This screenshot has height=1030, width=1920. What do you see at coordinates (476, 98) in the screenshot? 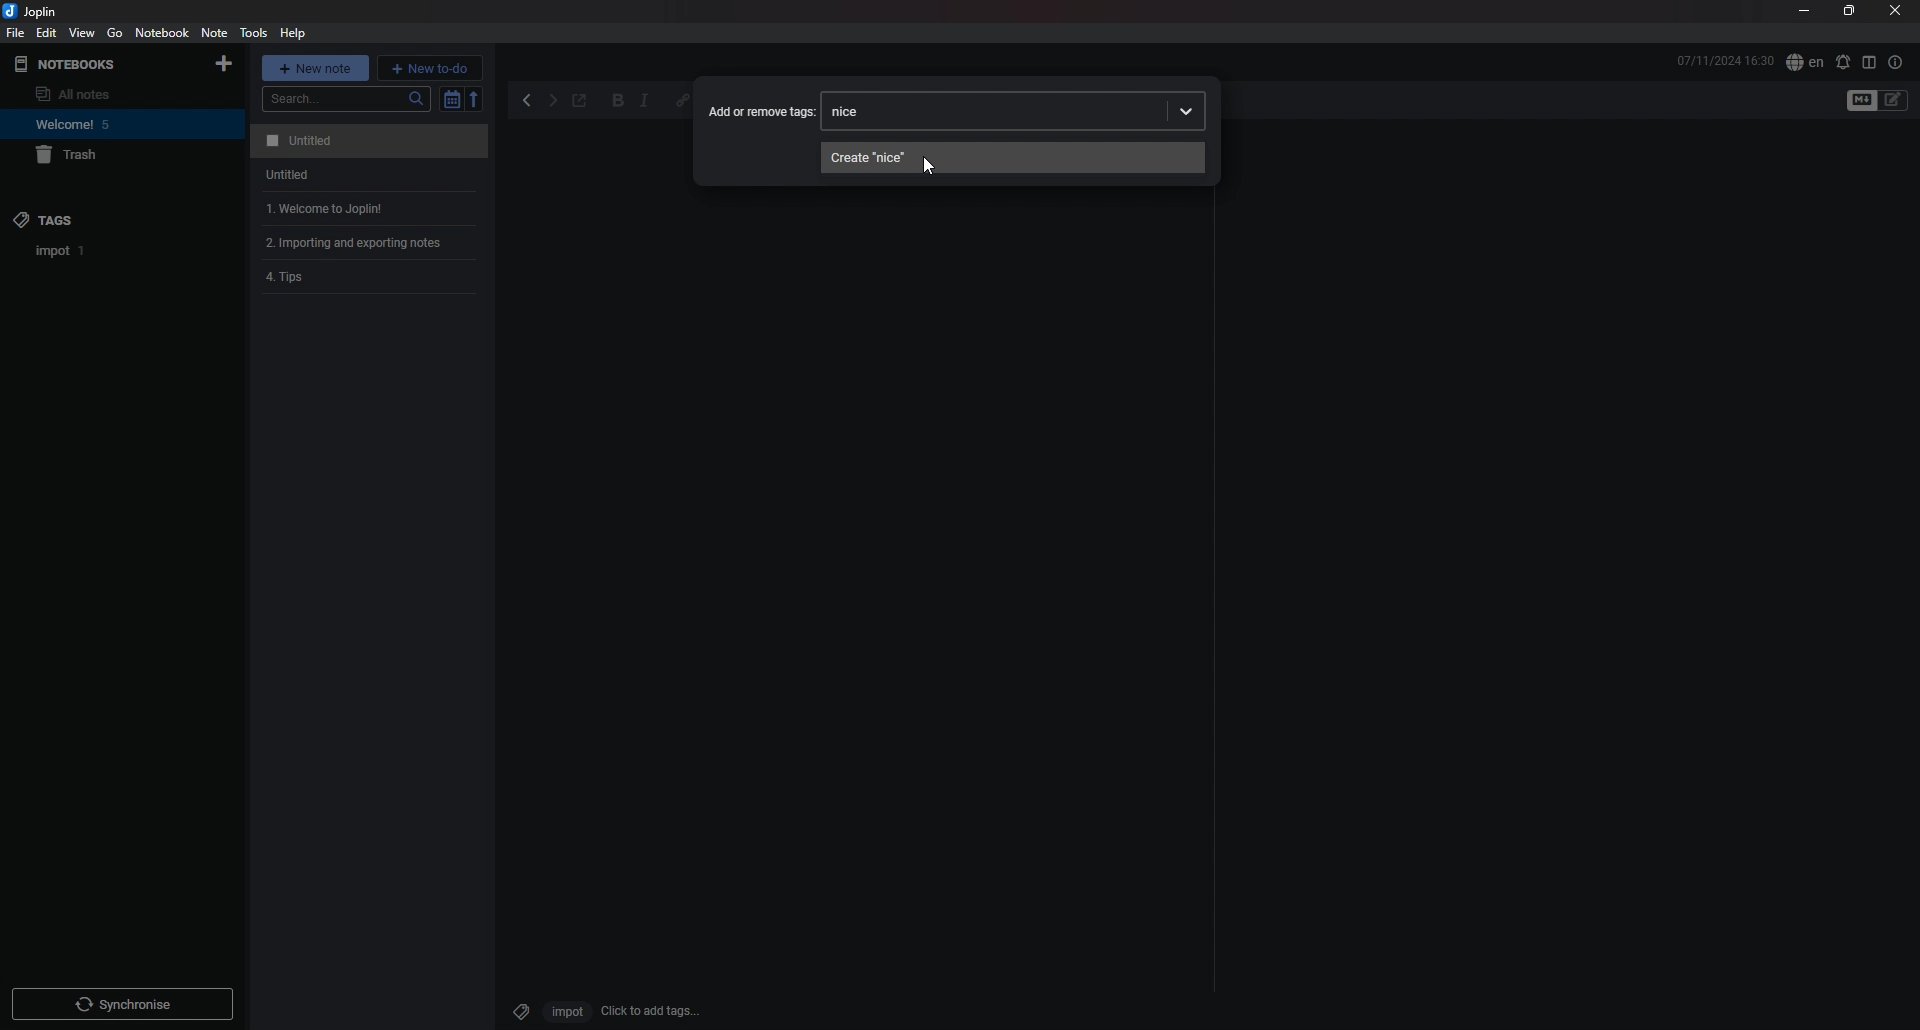
I see `reverse sort order` at bounding box center [476, 98].